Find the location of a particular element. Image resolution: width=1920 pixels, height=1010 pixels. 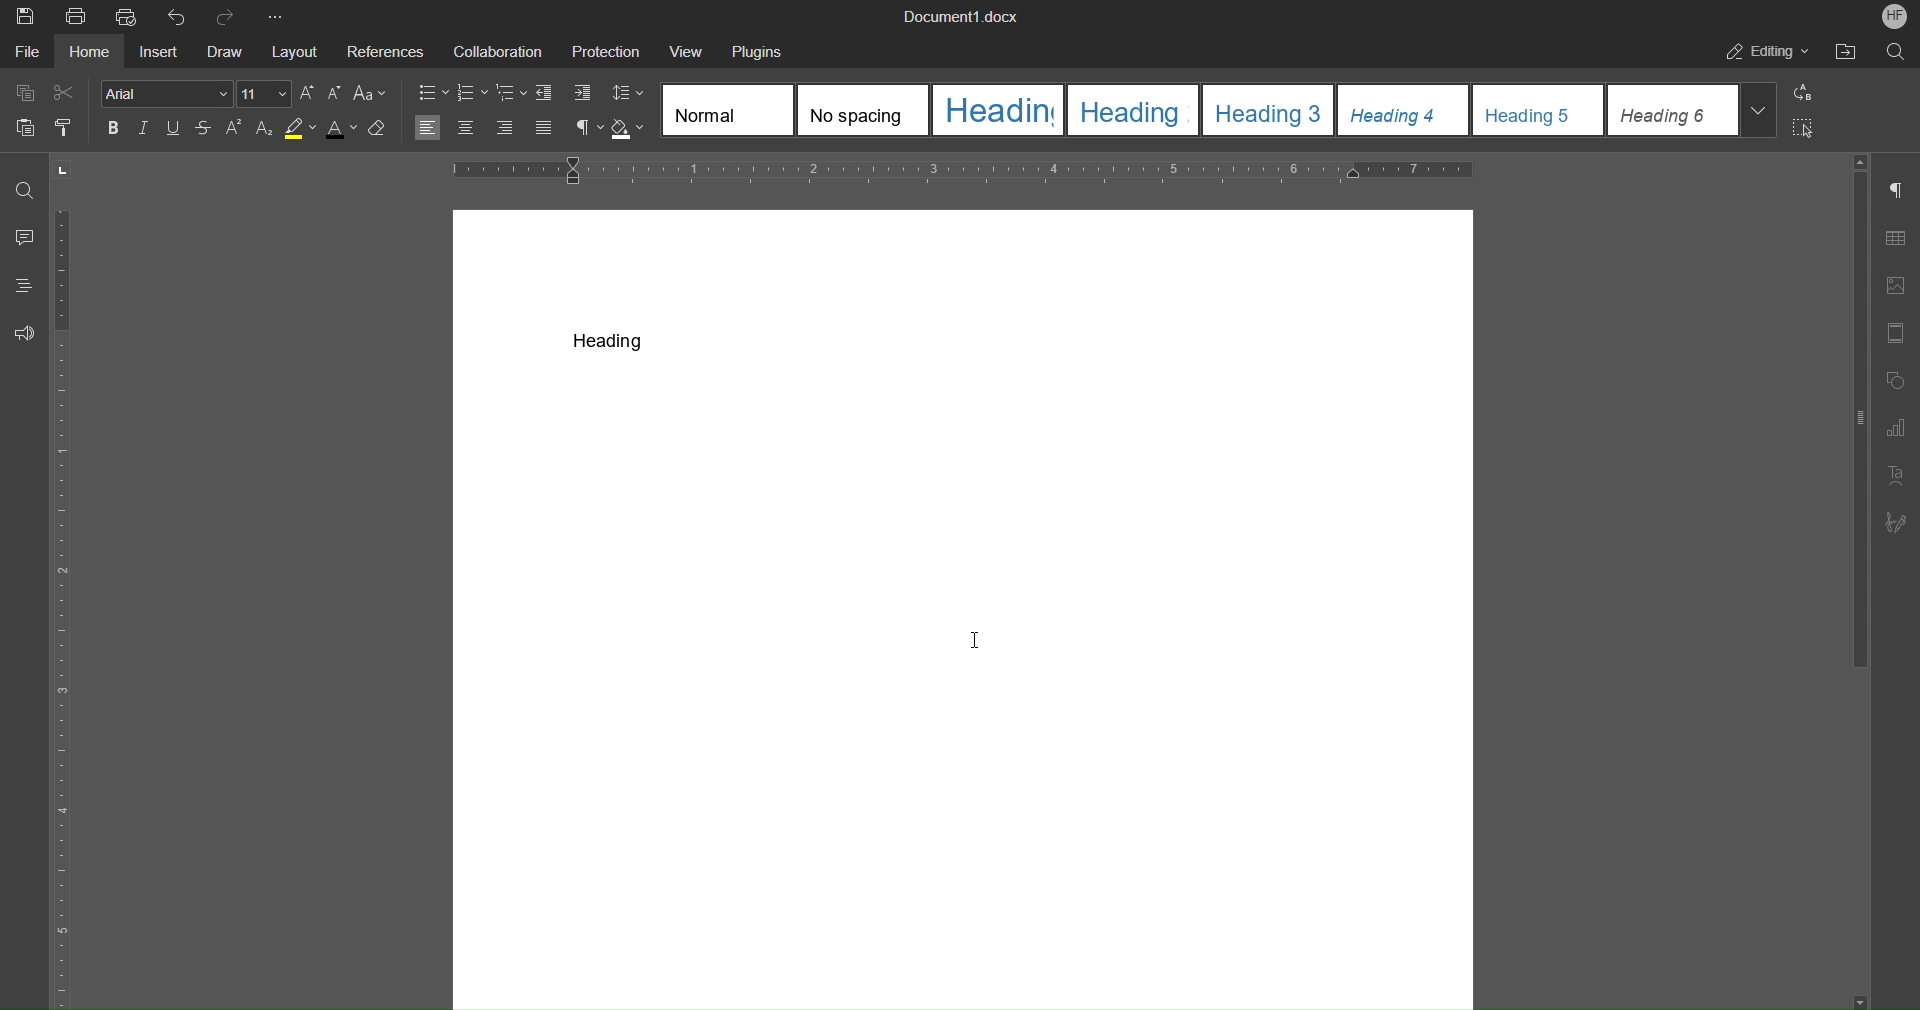

Text Case Settings is located at coordinates (372, 93).